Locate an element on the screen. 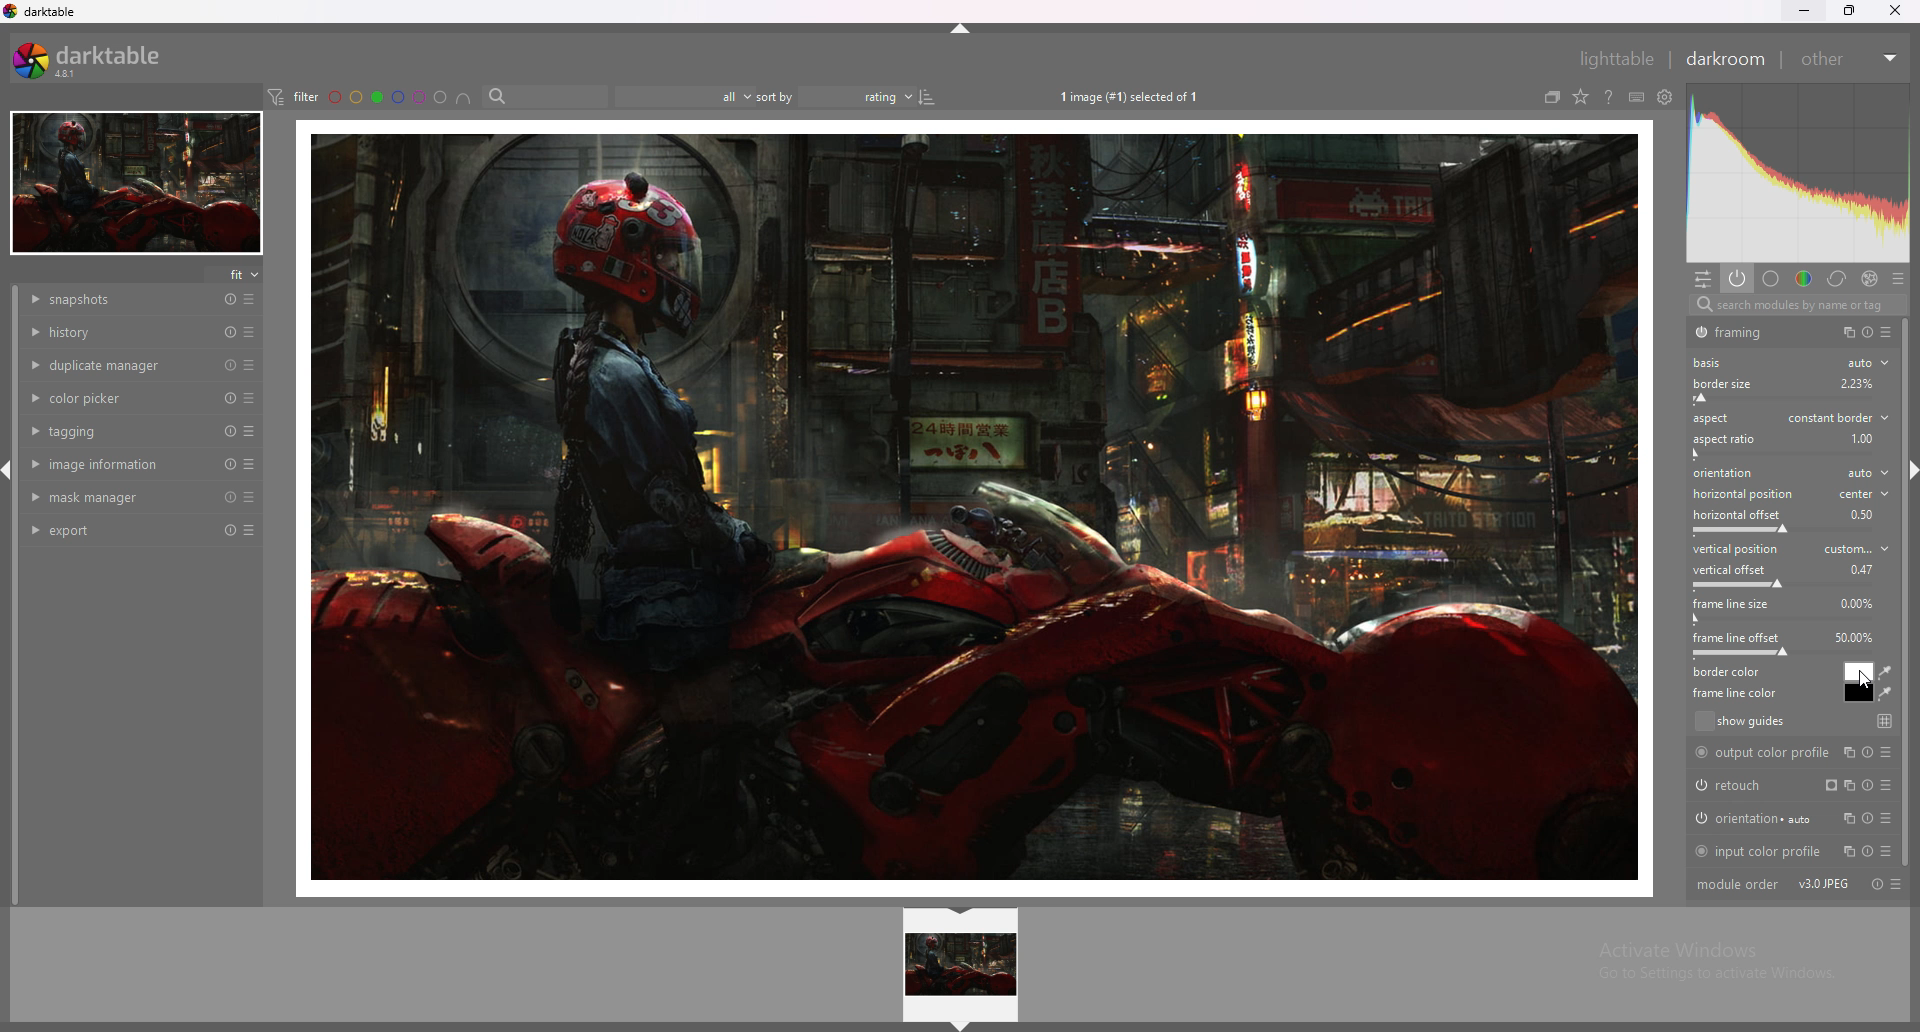 Image resolution: width=1920 pixels, height=1032 pixels. reset is located at coordinates (228, 531).